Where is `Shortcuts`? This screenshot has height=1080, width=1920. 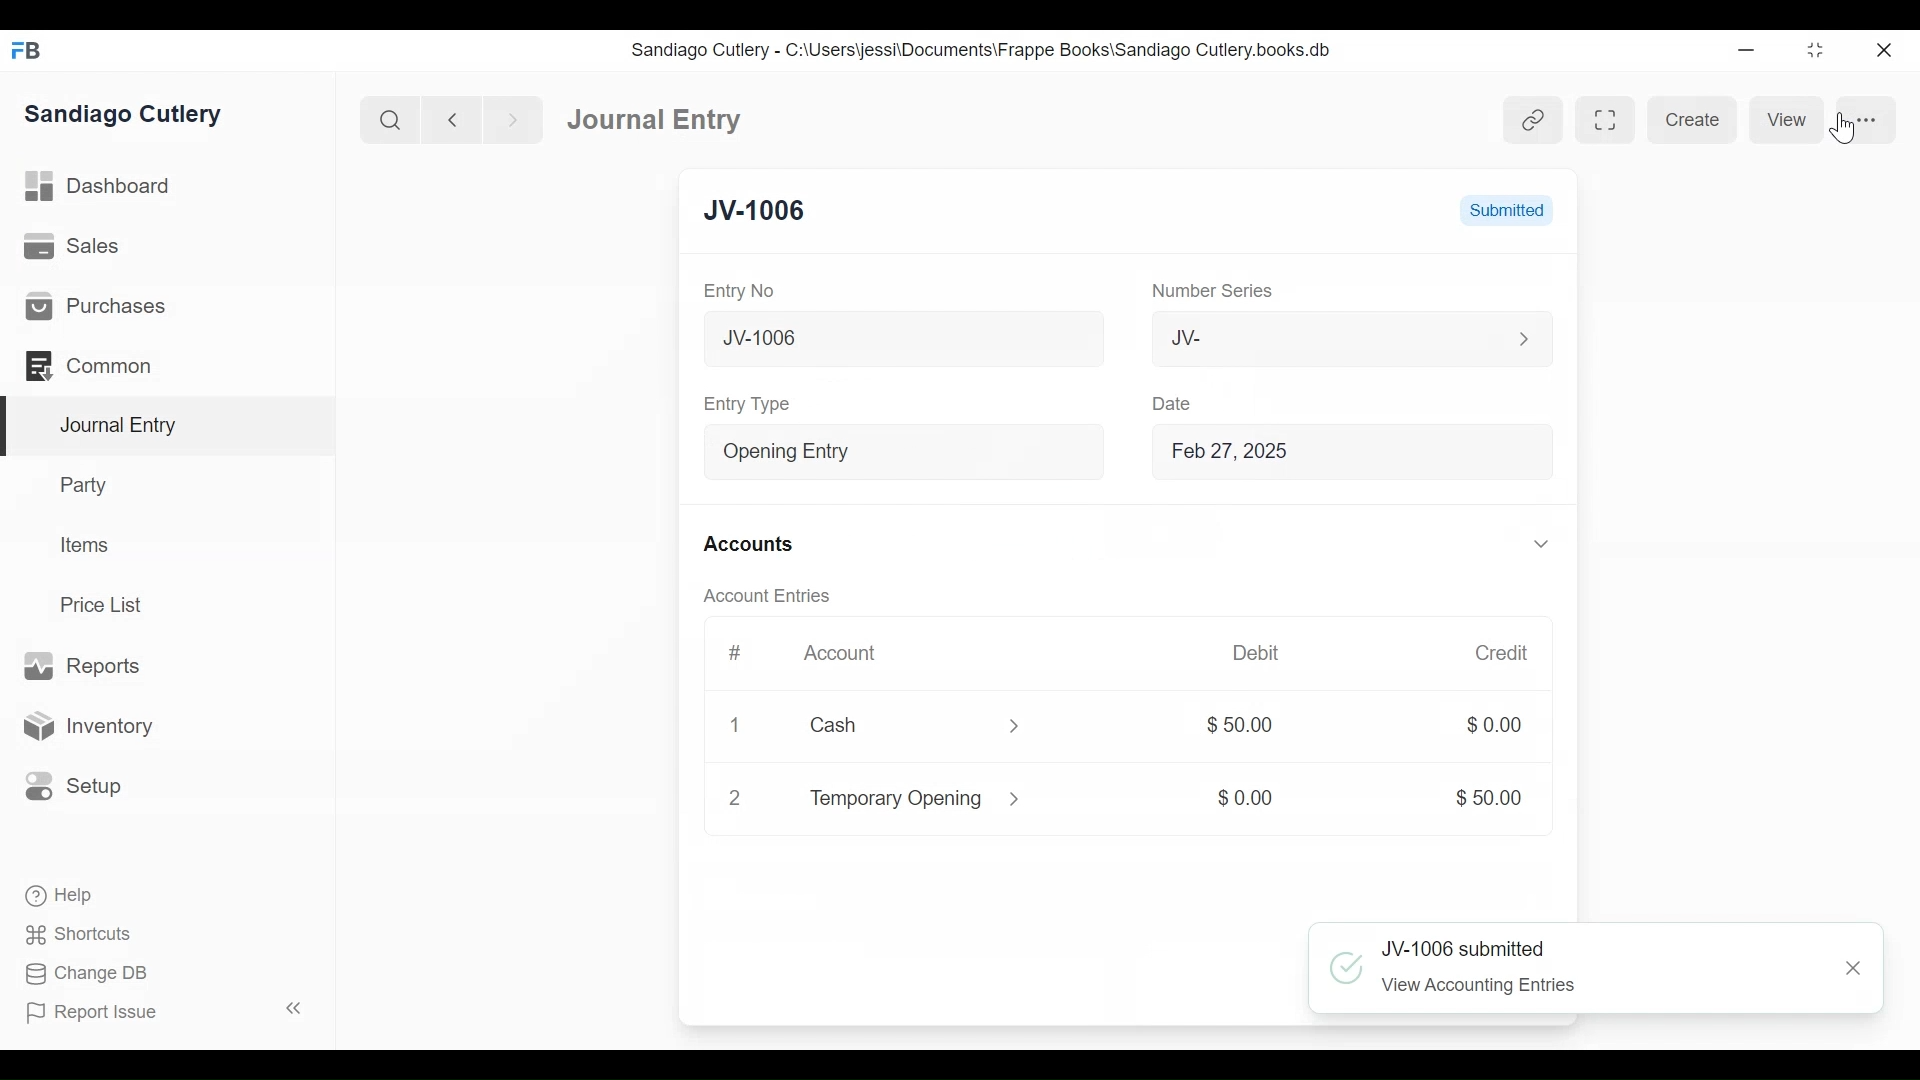
Shortcuts is located at coordinates (81, 937).